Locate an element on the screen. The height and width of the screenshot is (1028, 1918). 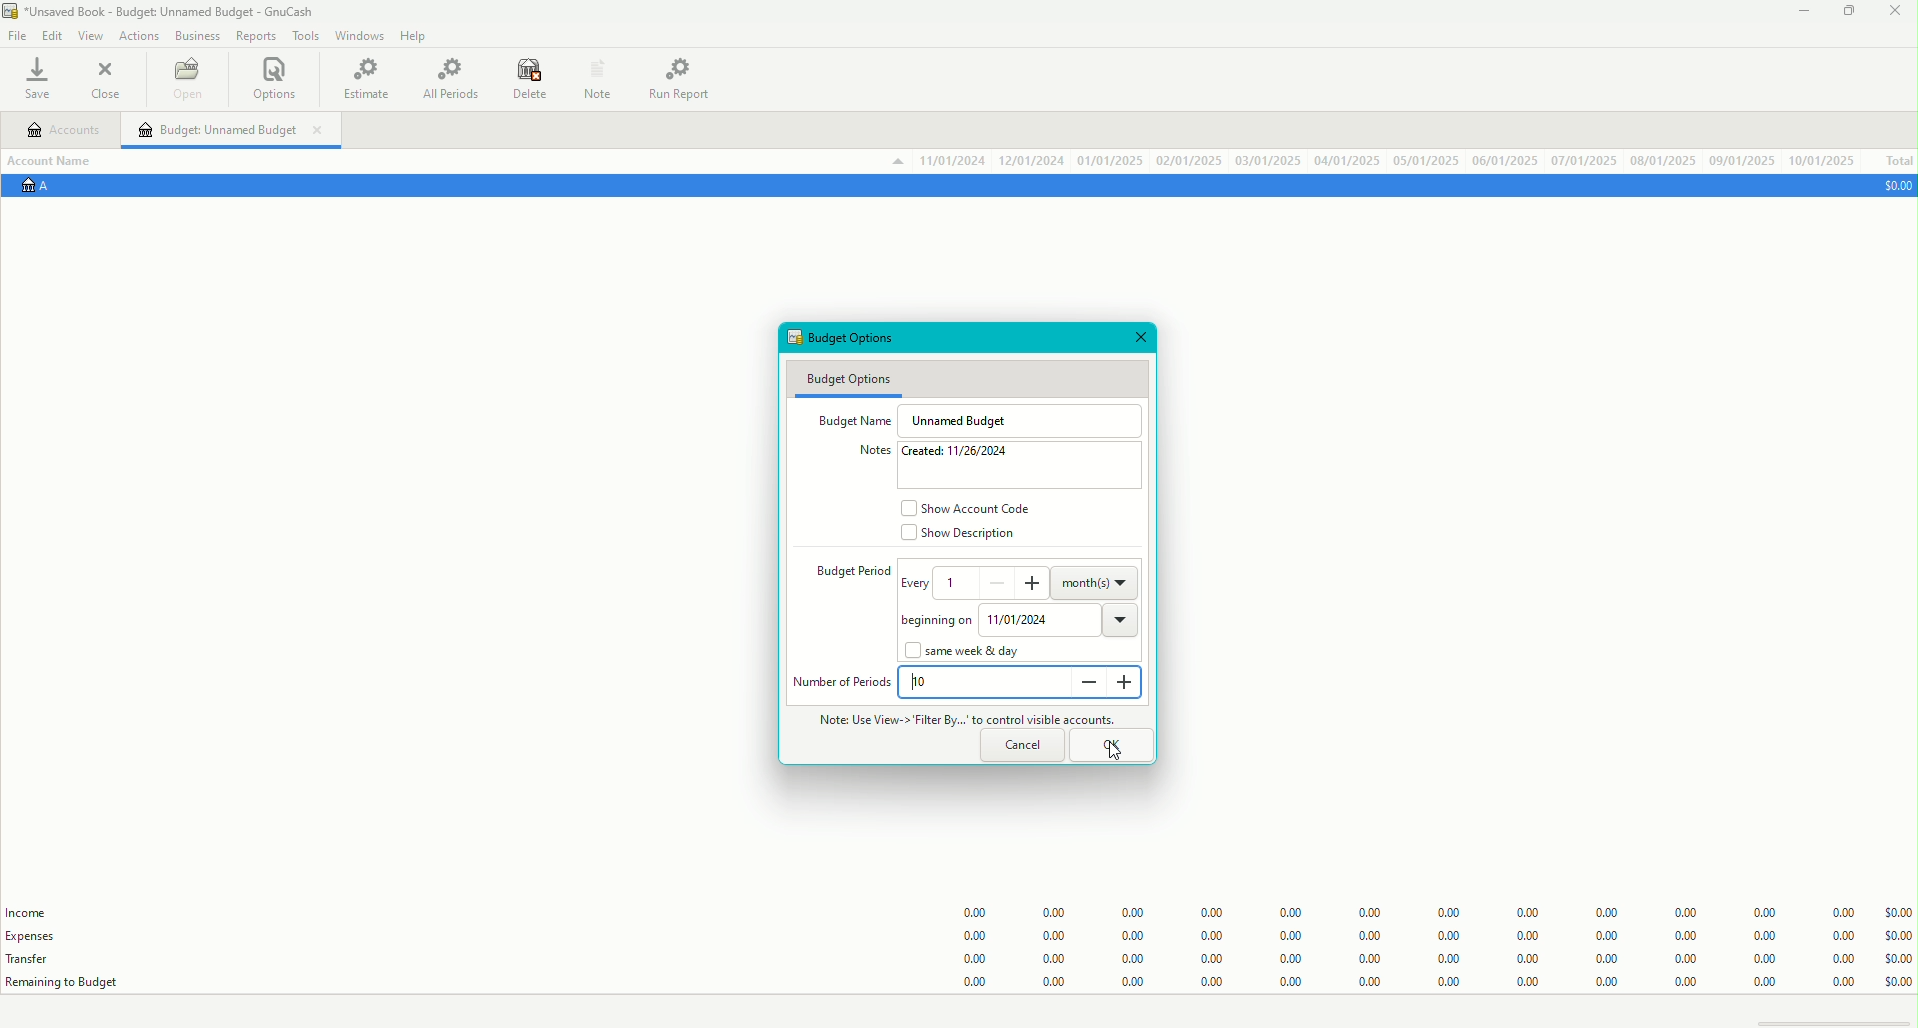
Delete is located at coordinates (530, 81).